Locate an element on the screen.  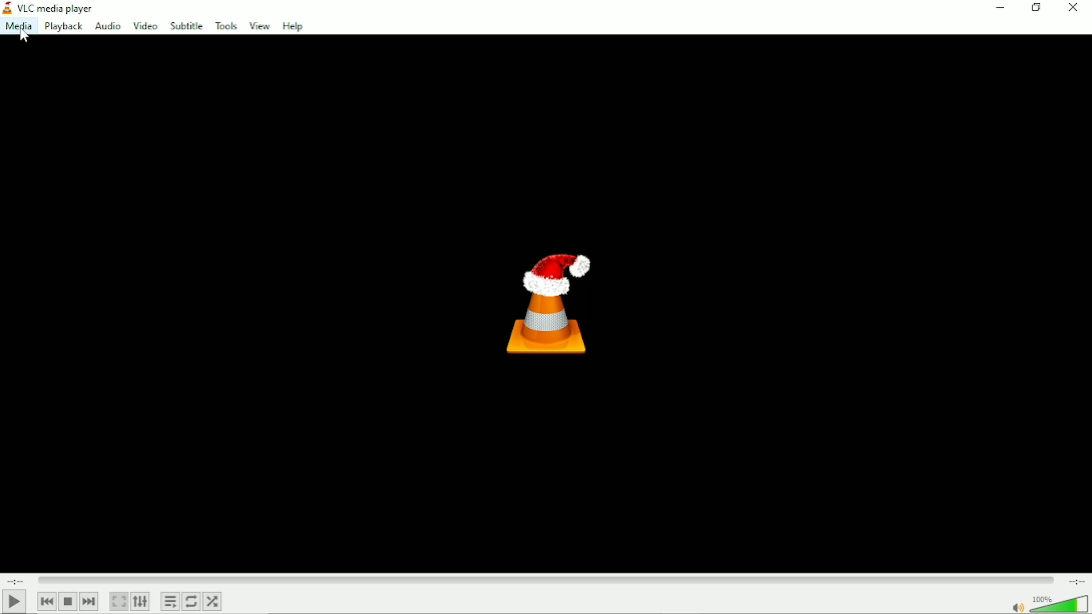
Tools is located at coordinates (227, 26).